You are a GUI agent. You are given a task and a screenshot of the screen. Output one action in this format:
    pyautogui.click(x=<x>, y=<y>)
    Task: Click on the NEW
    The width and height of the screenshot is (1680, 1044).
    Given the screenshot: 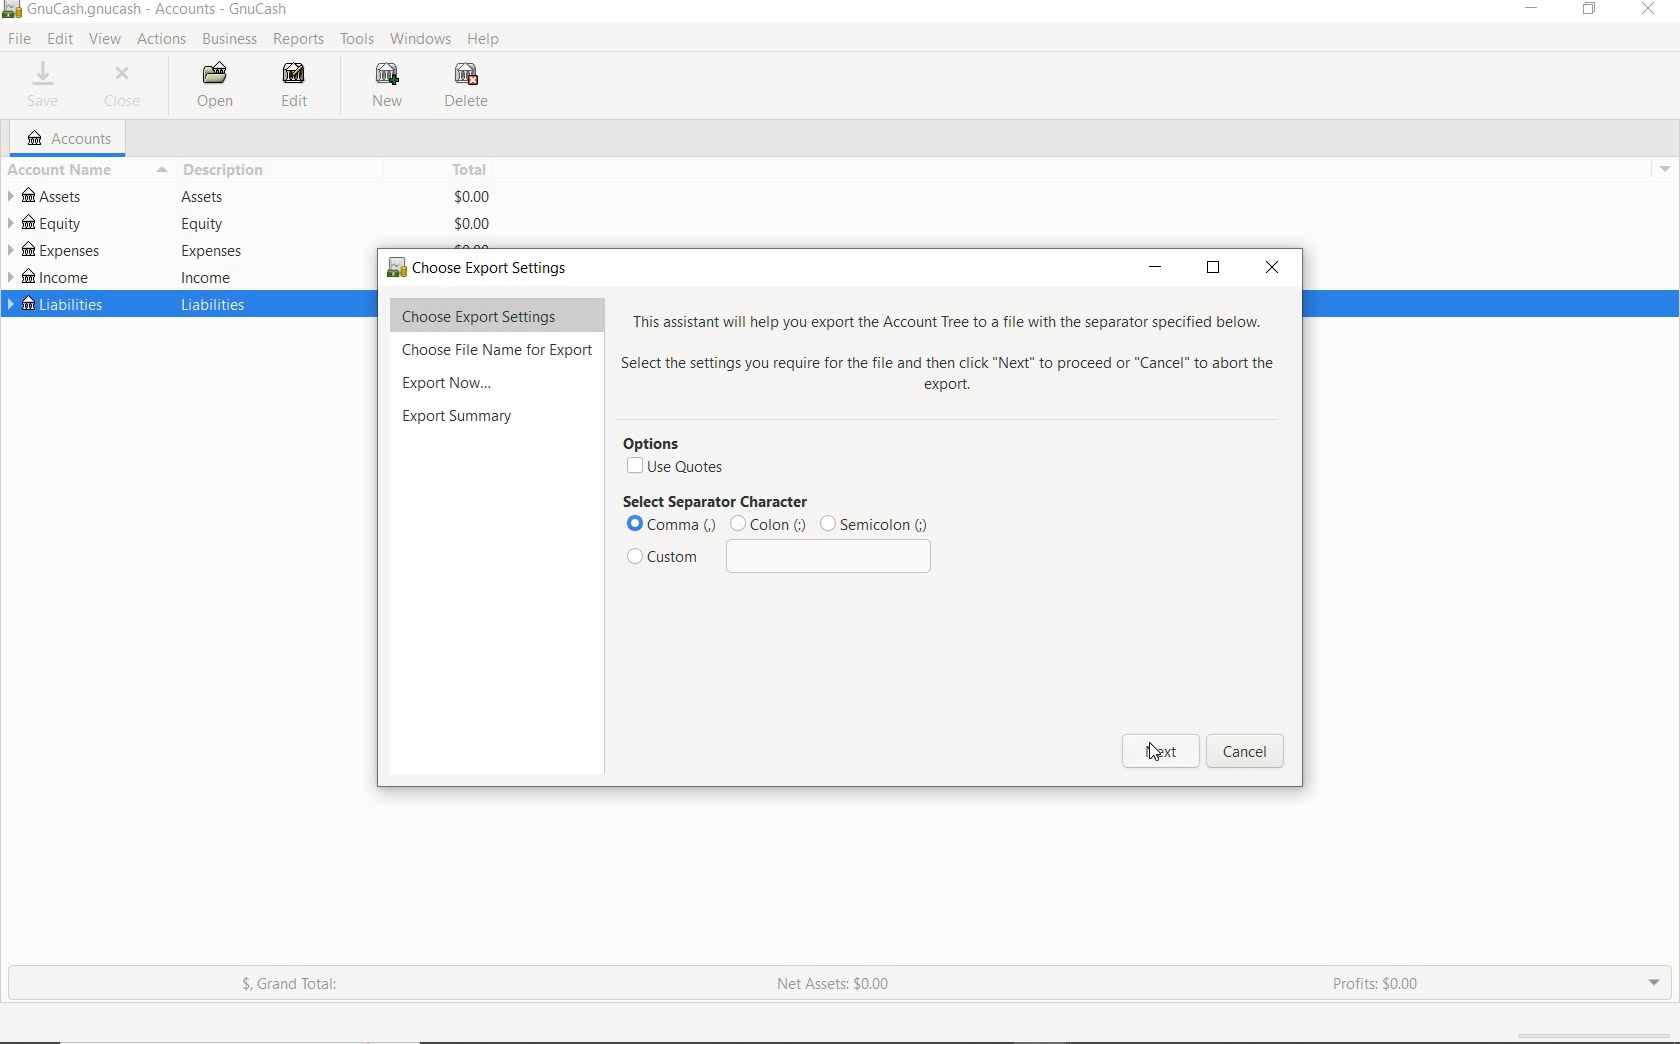 What is the action you would take?
    pyautogui.click(x=386, y=89)
    